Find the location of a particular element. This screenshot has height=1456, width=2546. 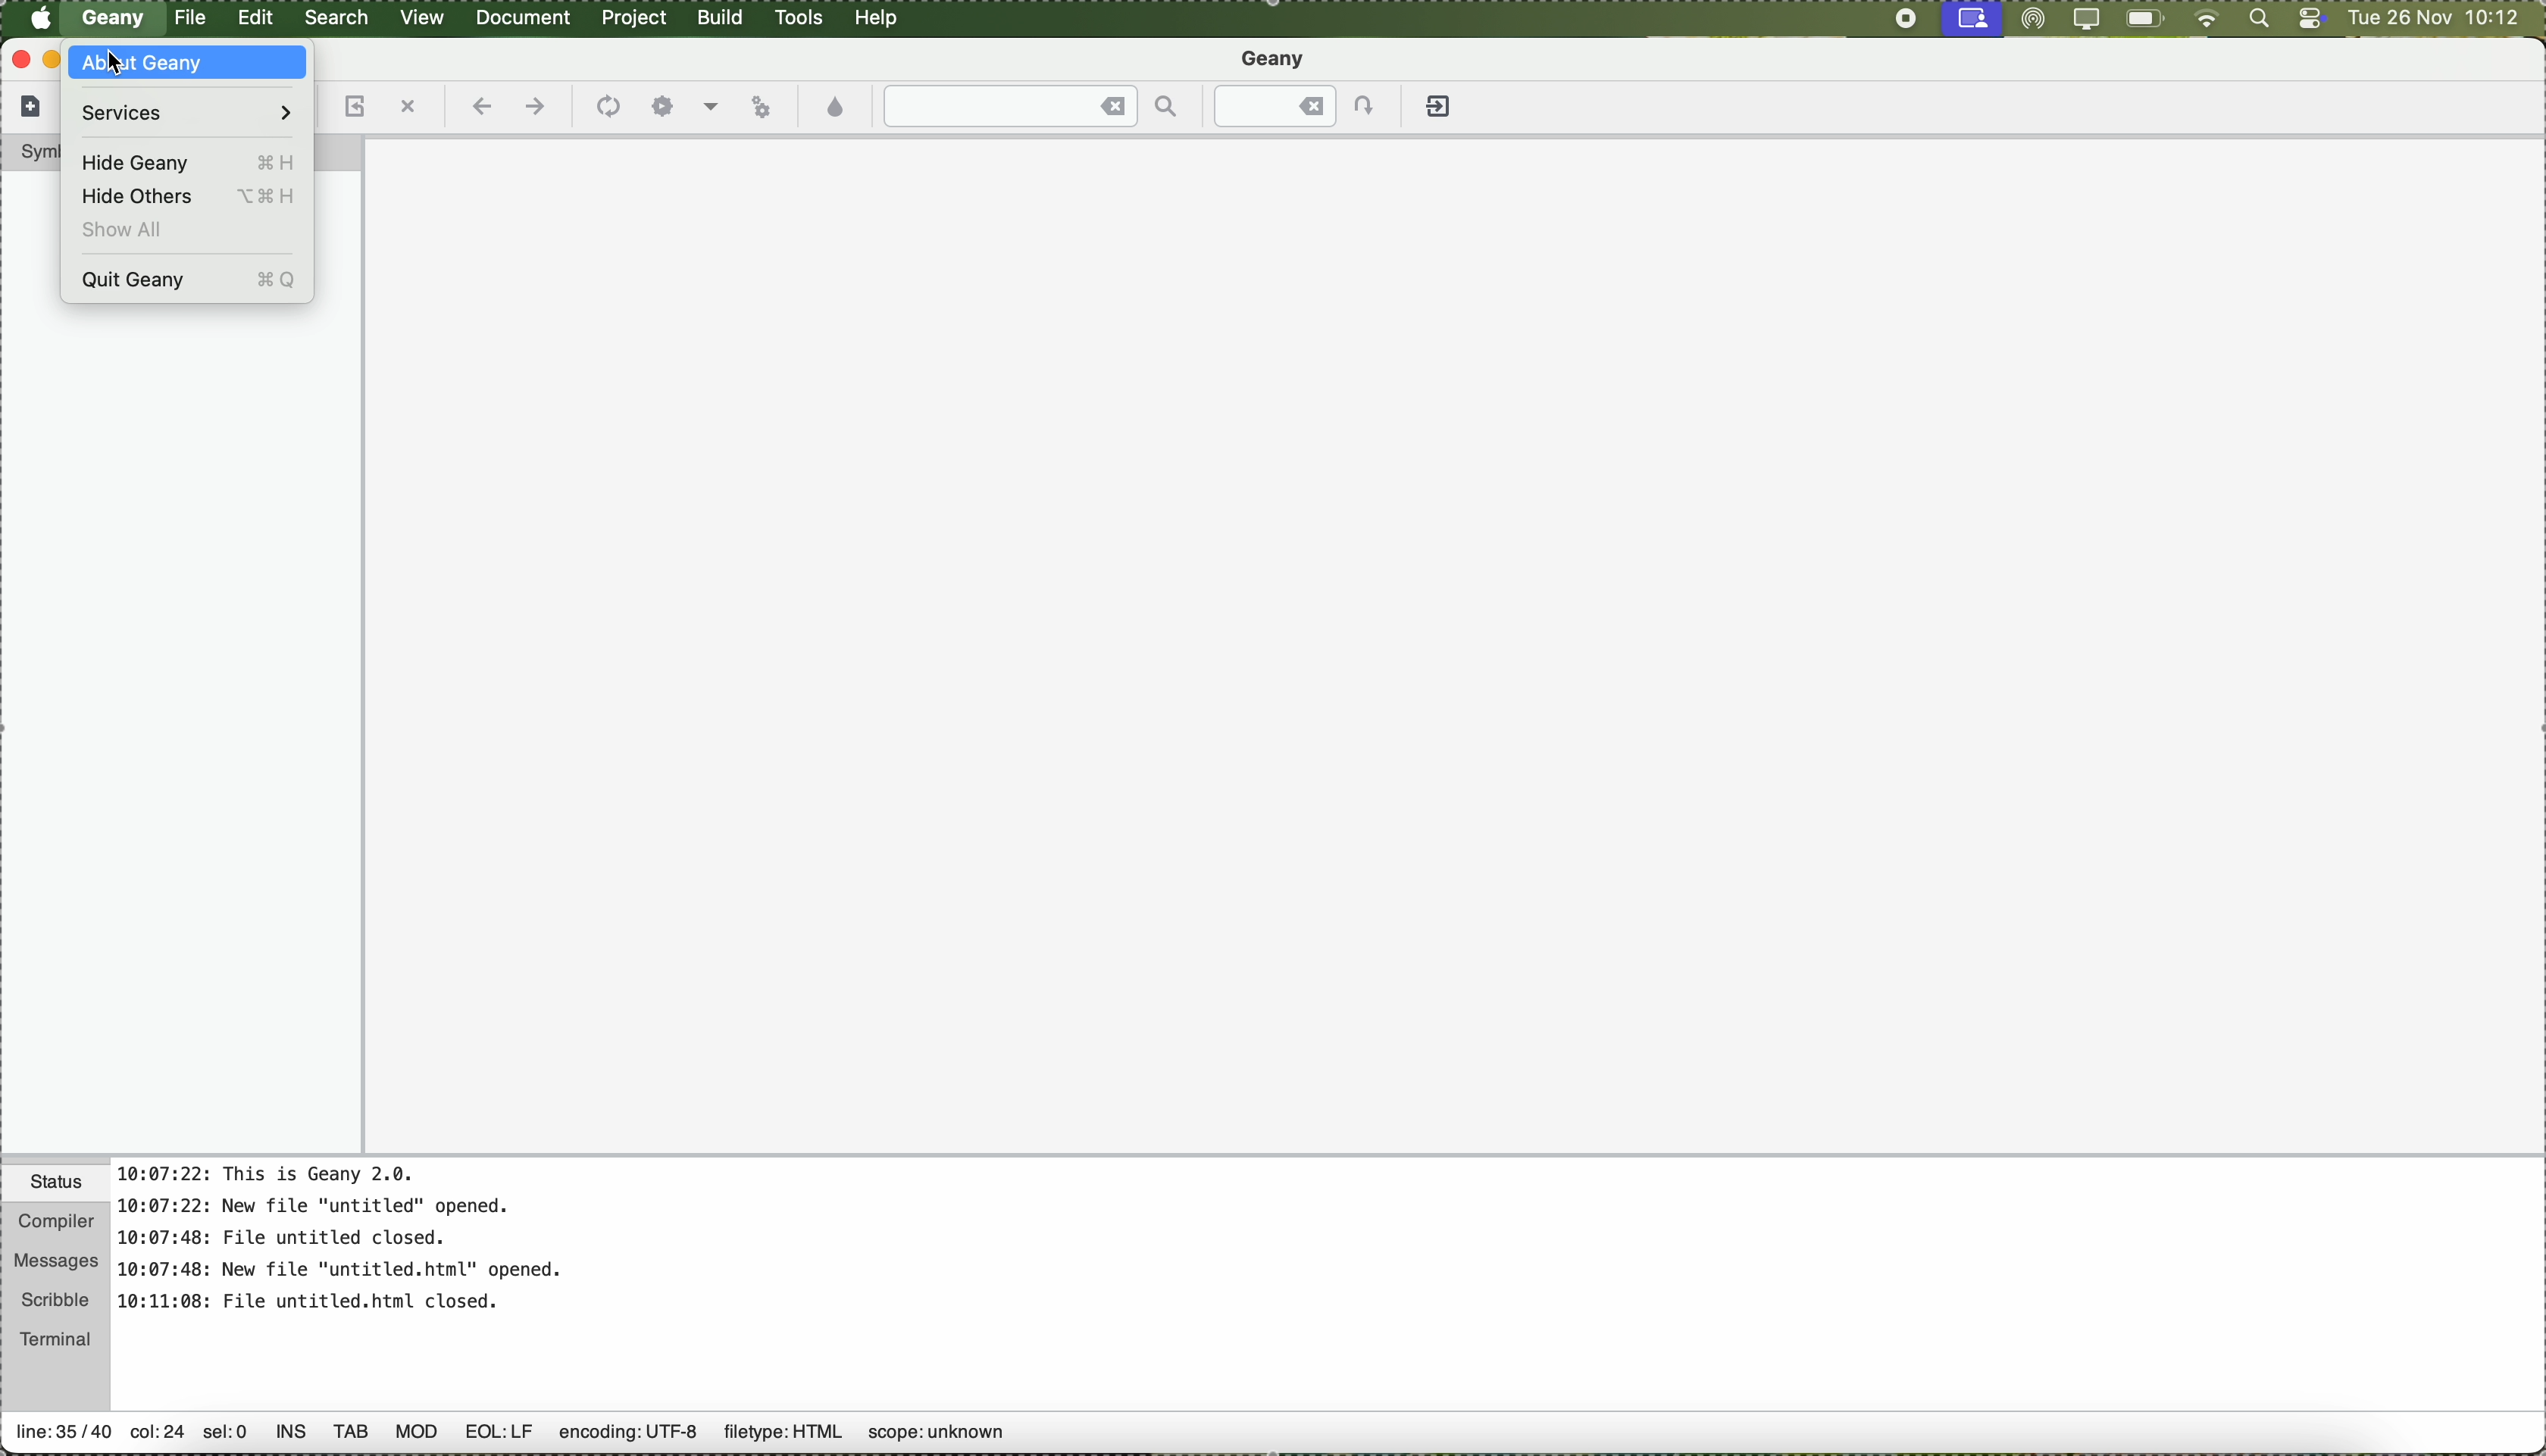

workspace is located at coordinates (1454, 646).